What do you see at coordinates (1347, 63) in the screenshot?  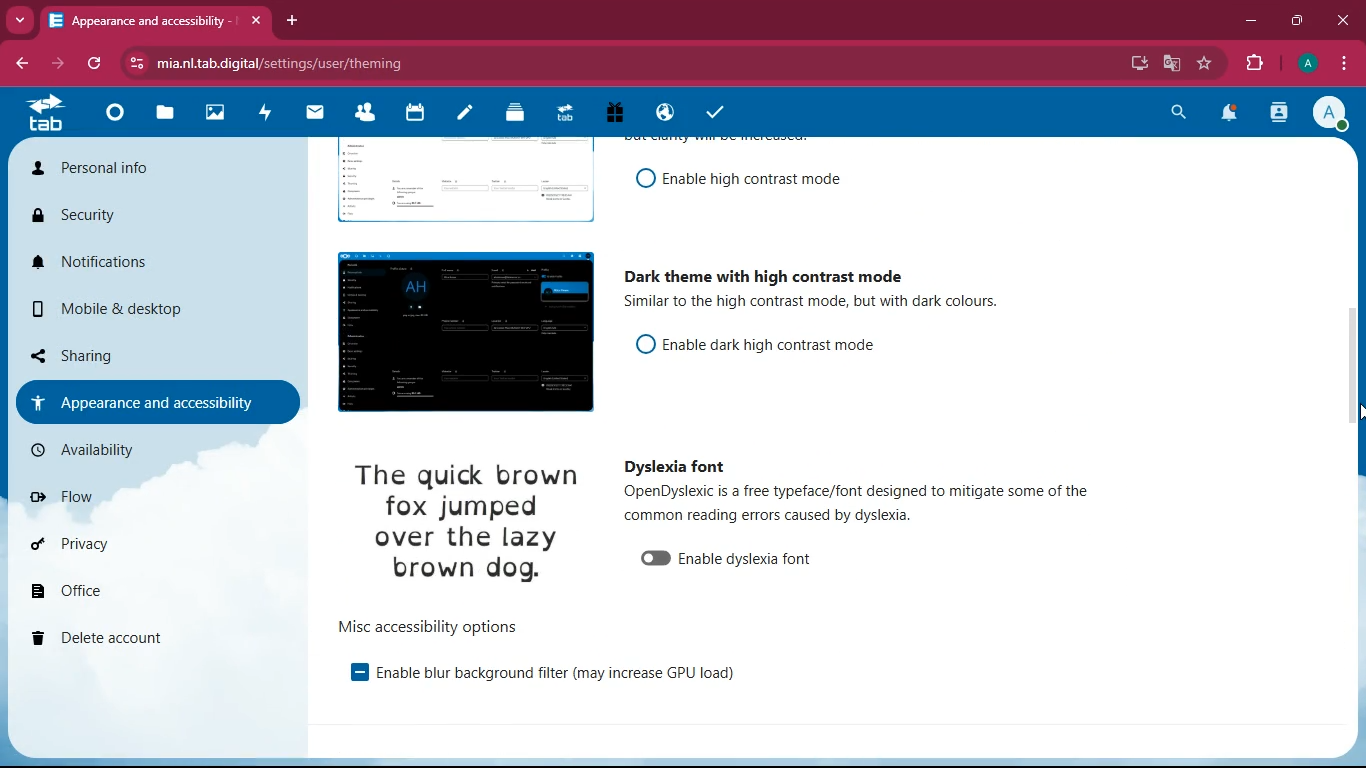 I see `menu` at bounding box center [1347, 63].